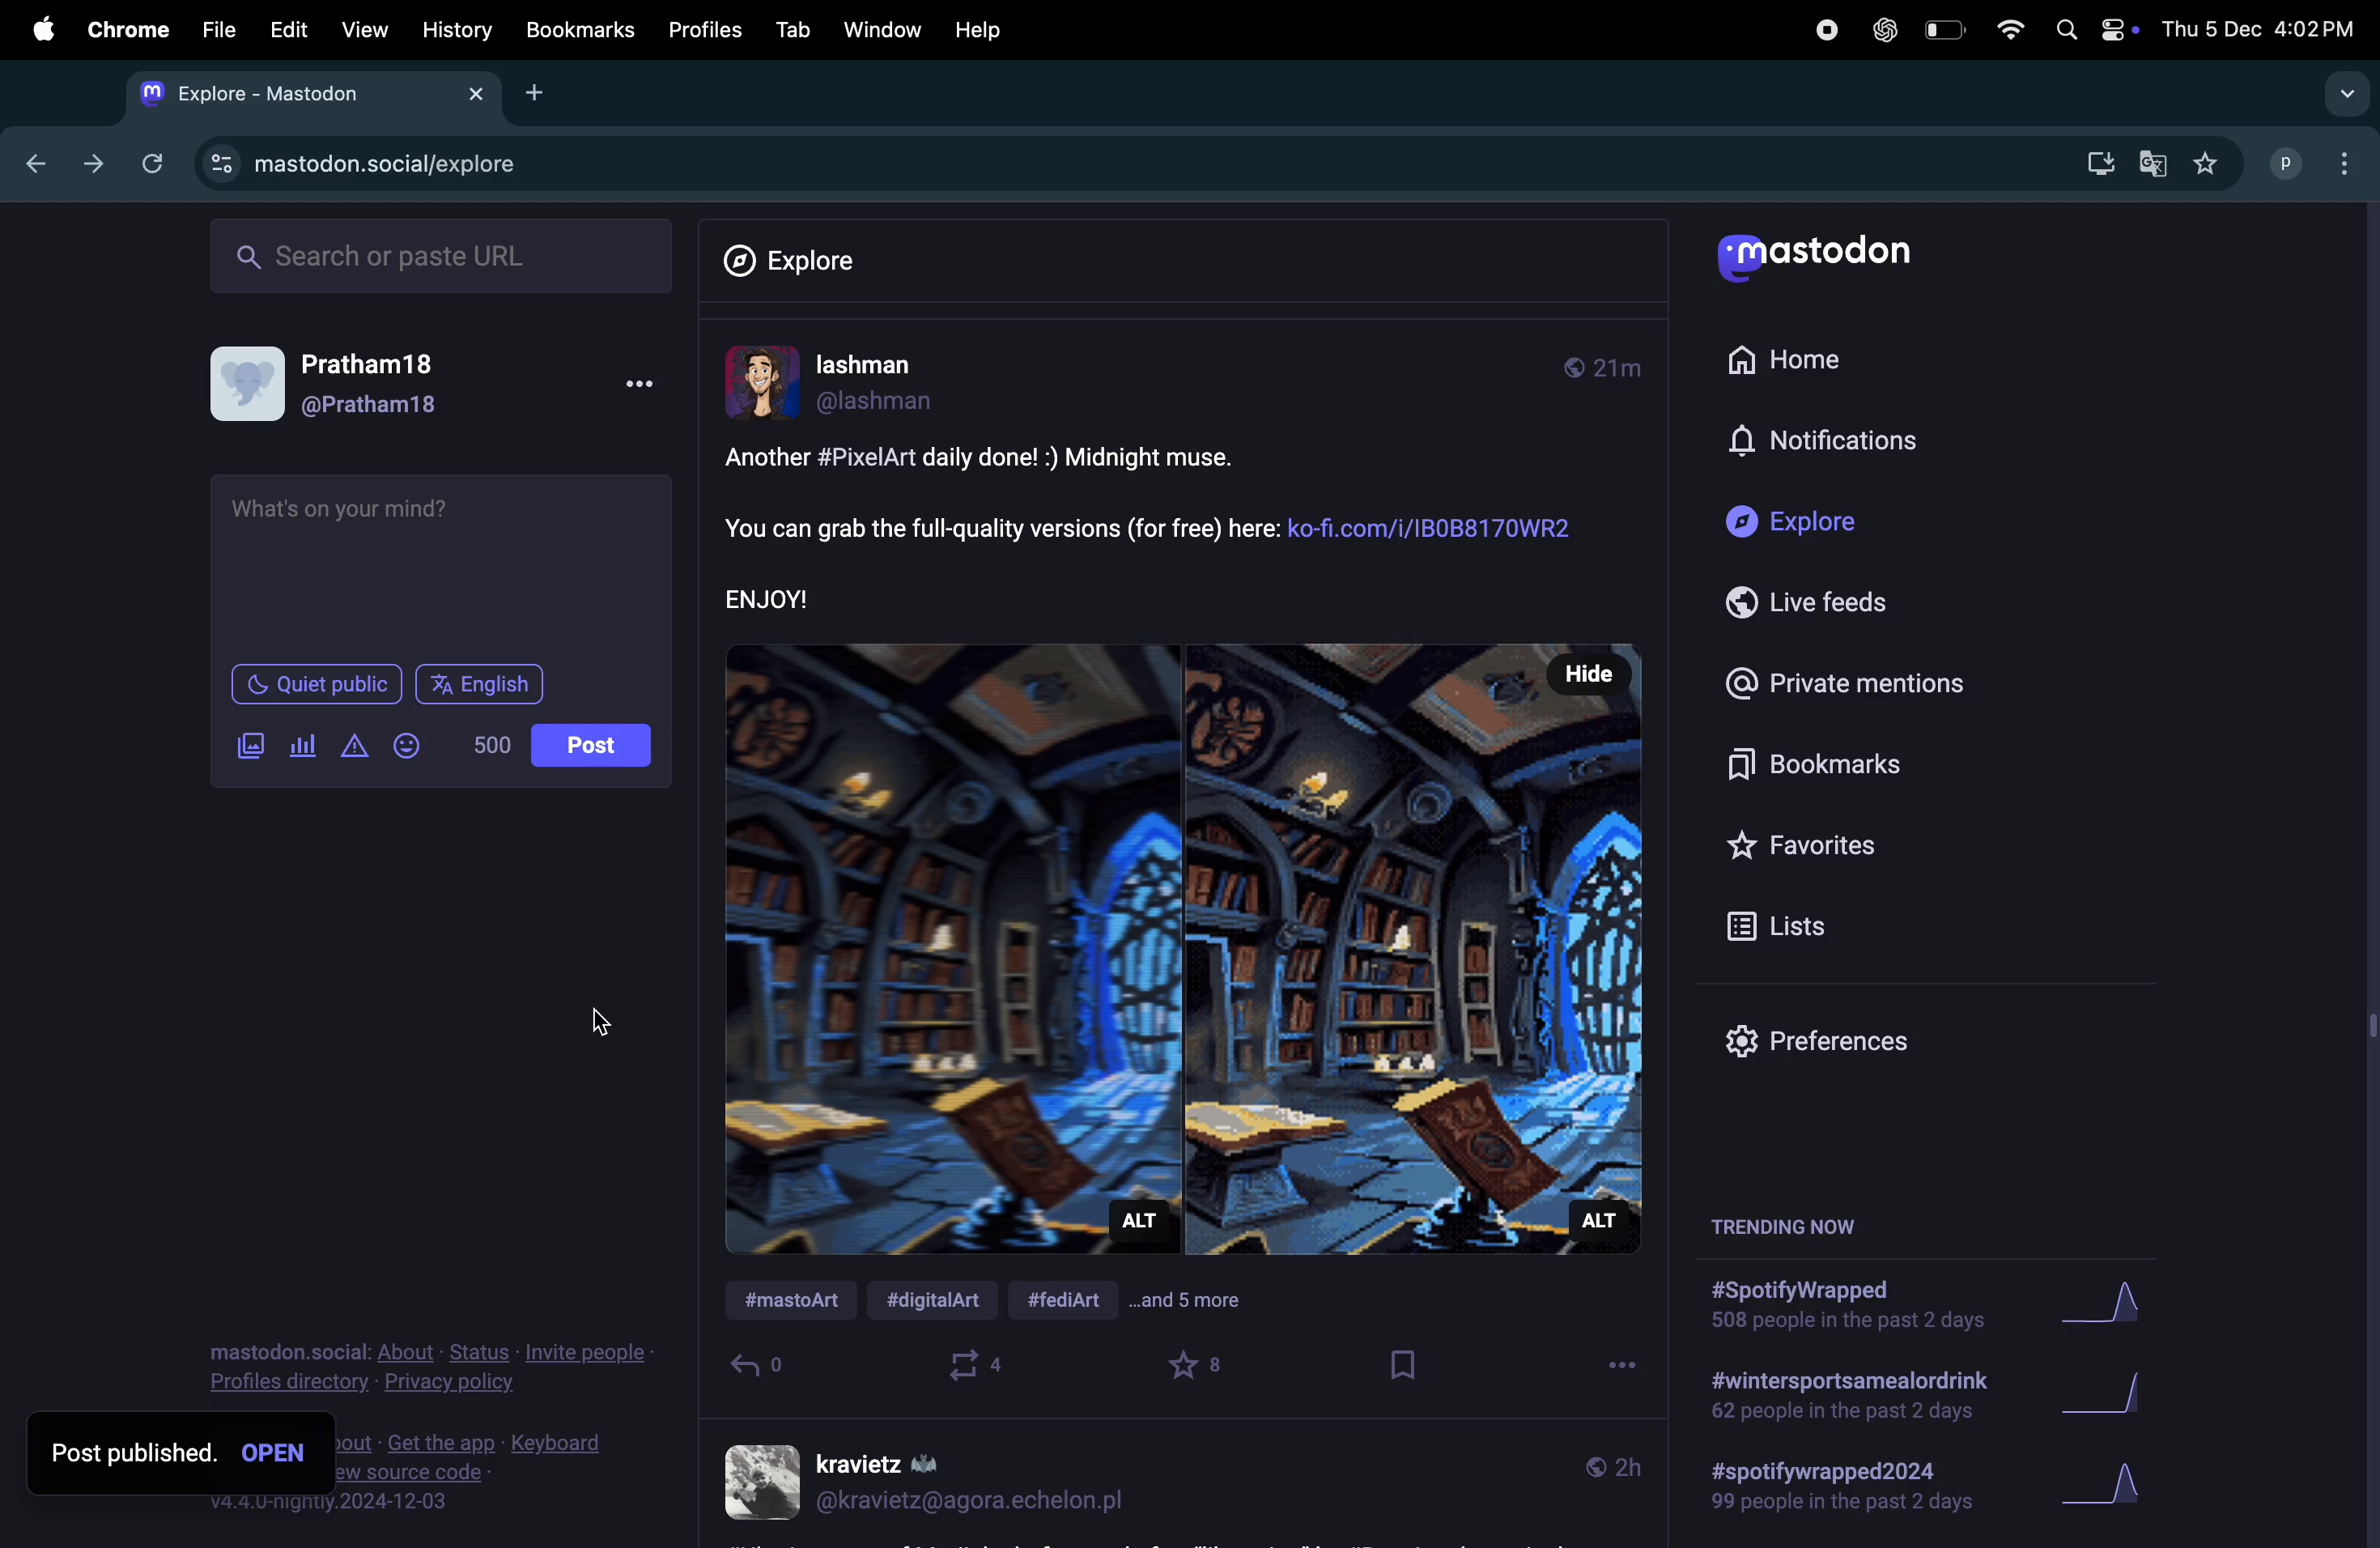 The image size is (2380, 1548). Describe the element at coordinates (790, 254) in the screenshot. I see `Explore` at that location.